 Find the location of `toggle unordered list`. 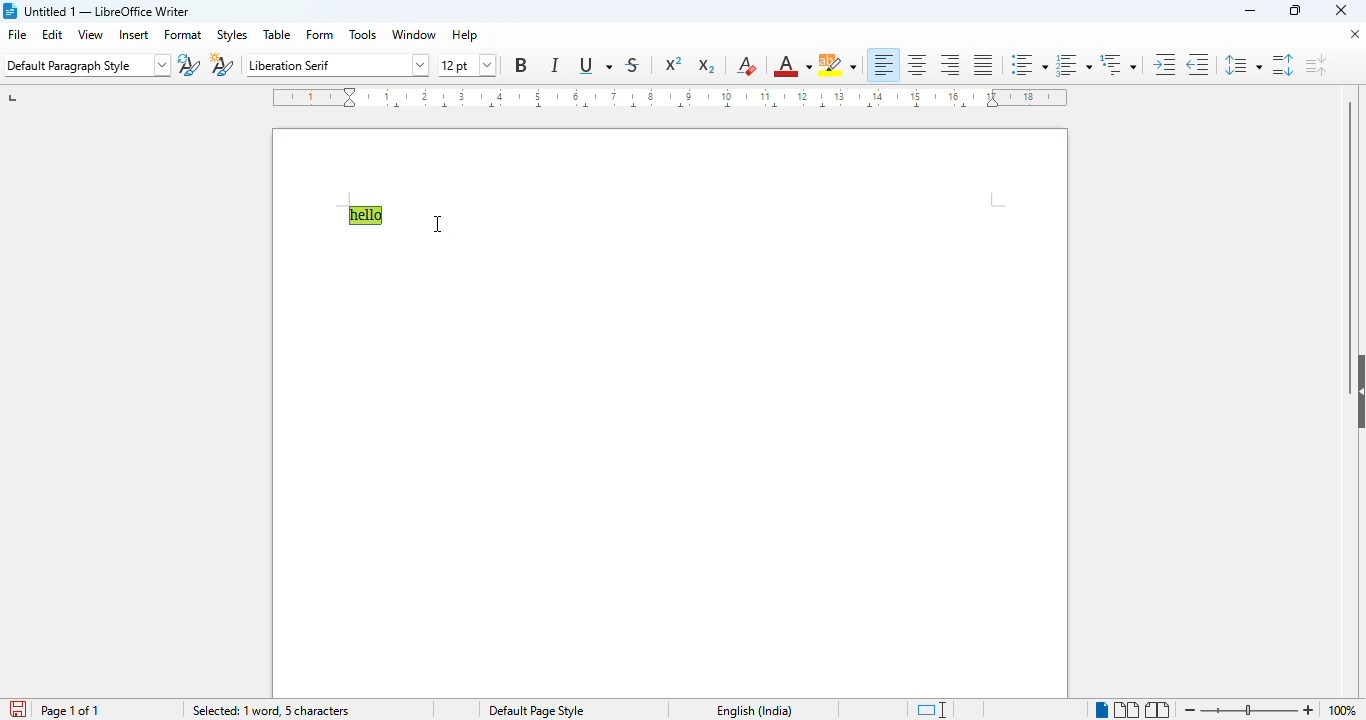

toggle unordered list is located at coordinates (1029, 64).